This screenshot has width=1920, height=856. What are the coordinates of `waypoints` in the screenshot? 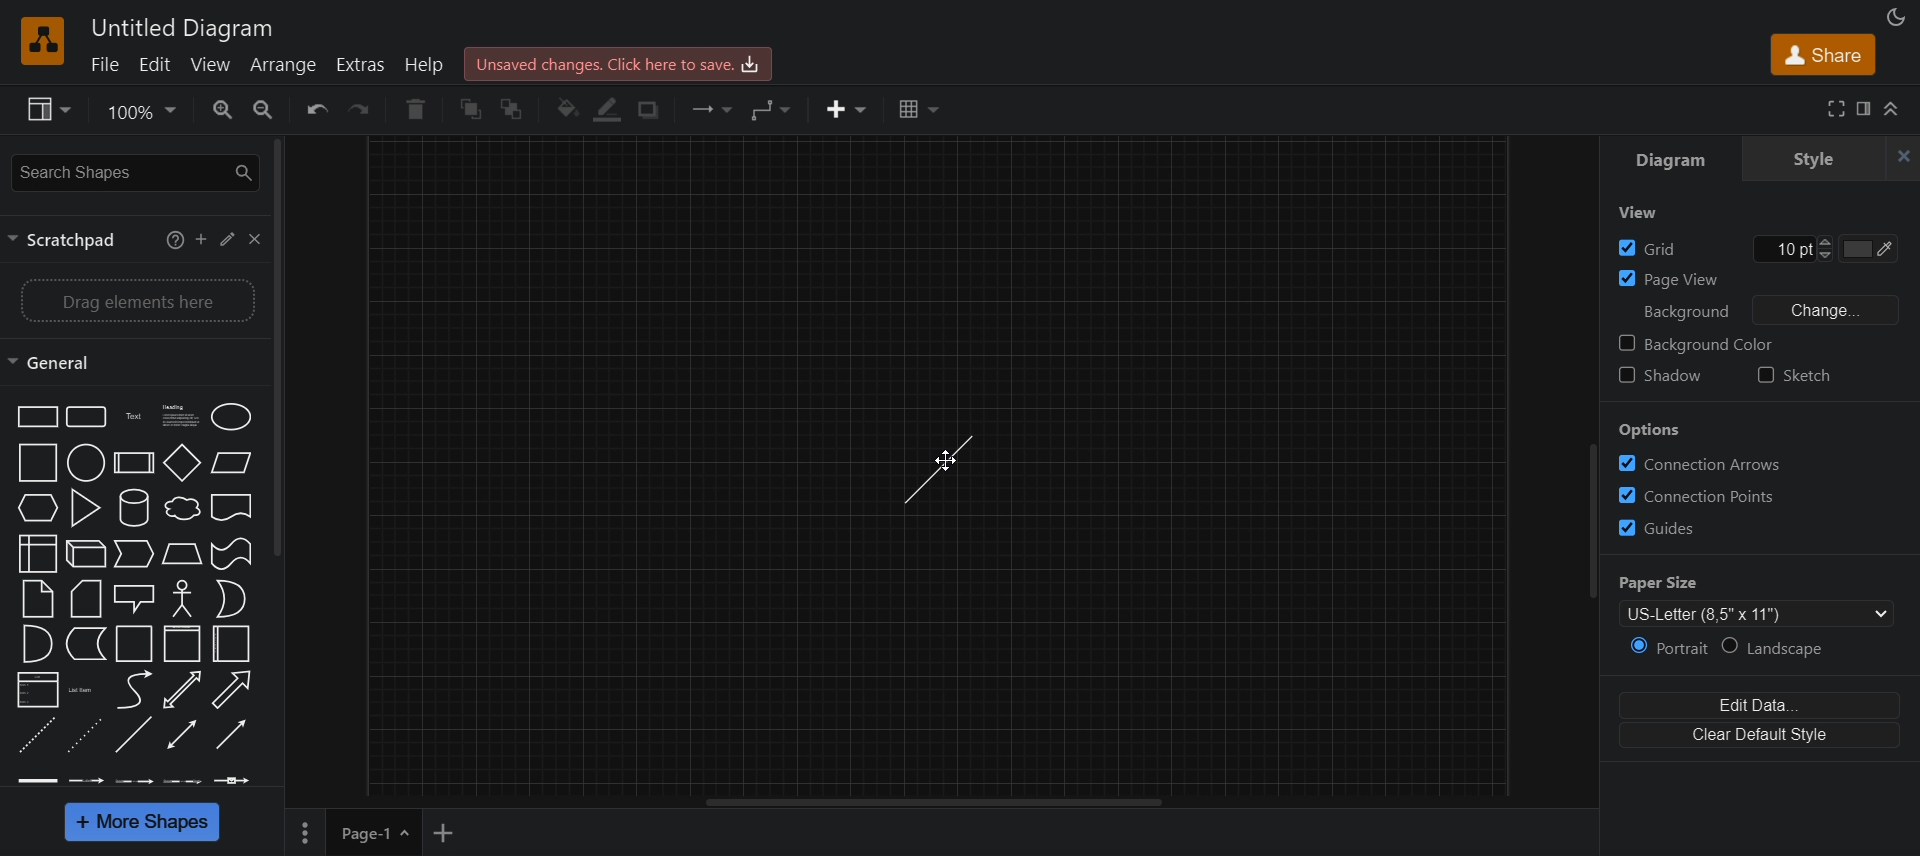 It's located at (775, 112).